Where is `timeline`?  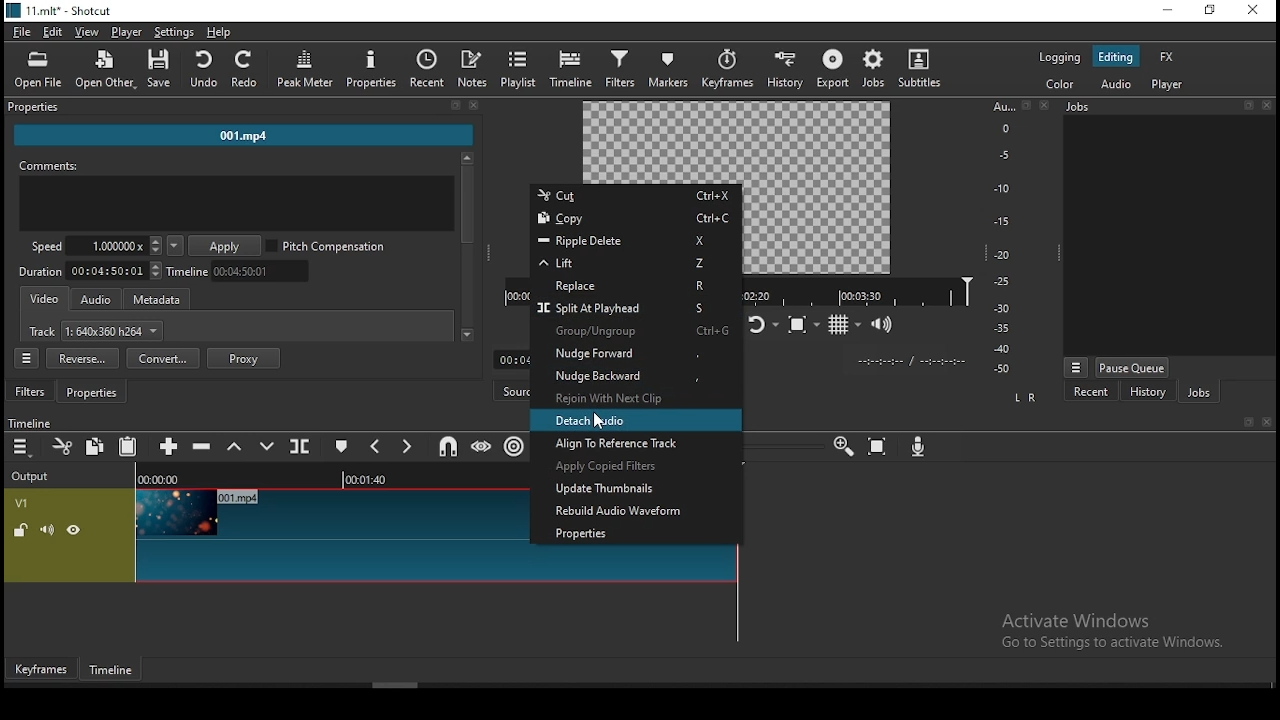 timeline is located at coordinates (859, 290).